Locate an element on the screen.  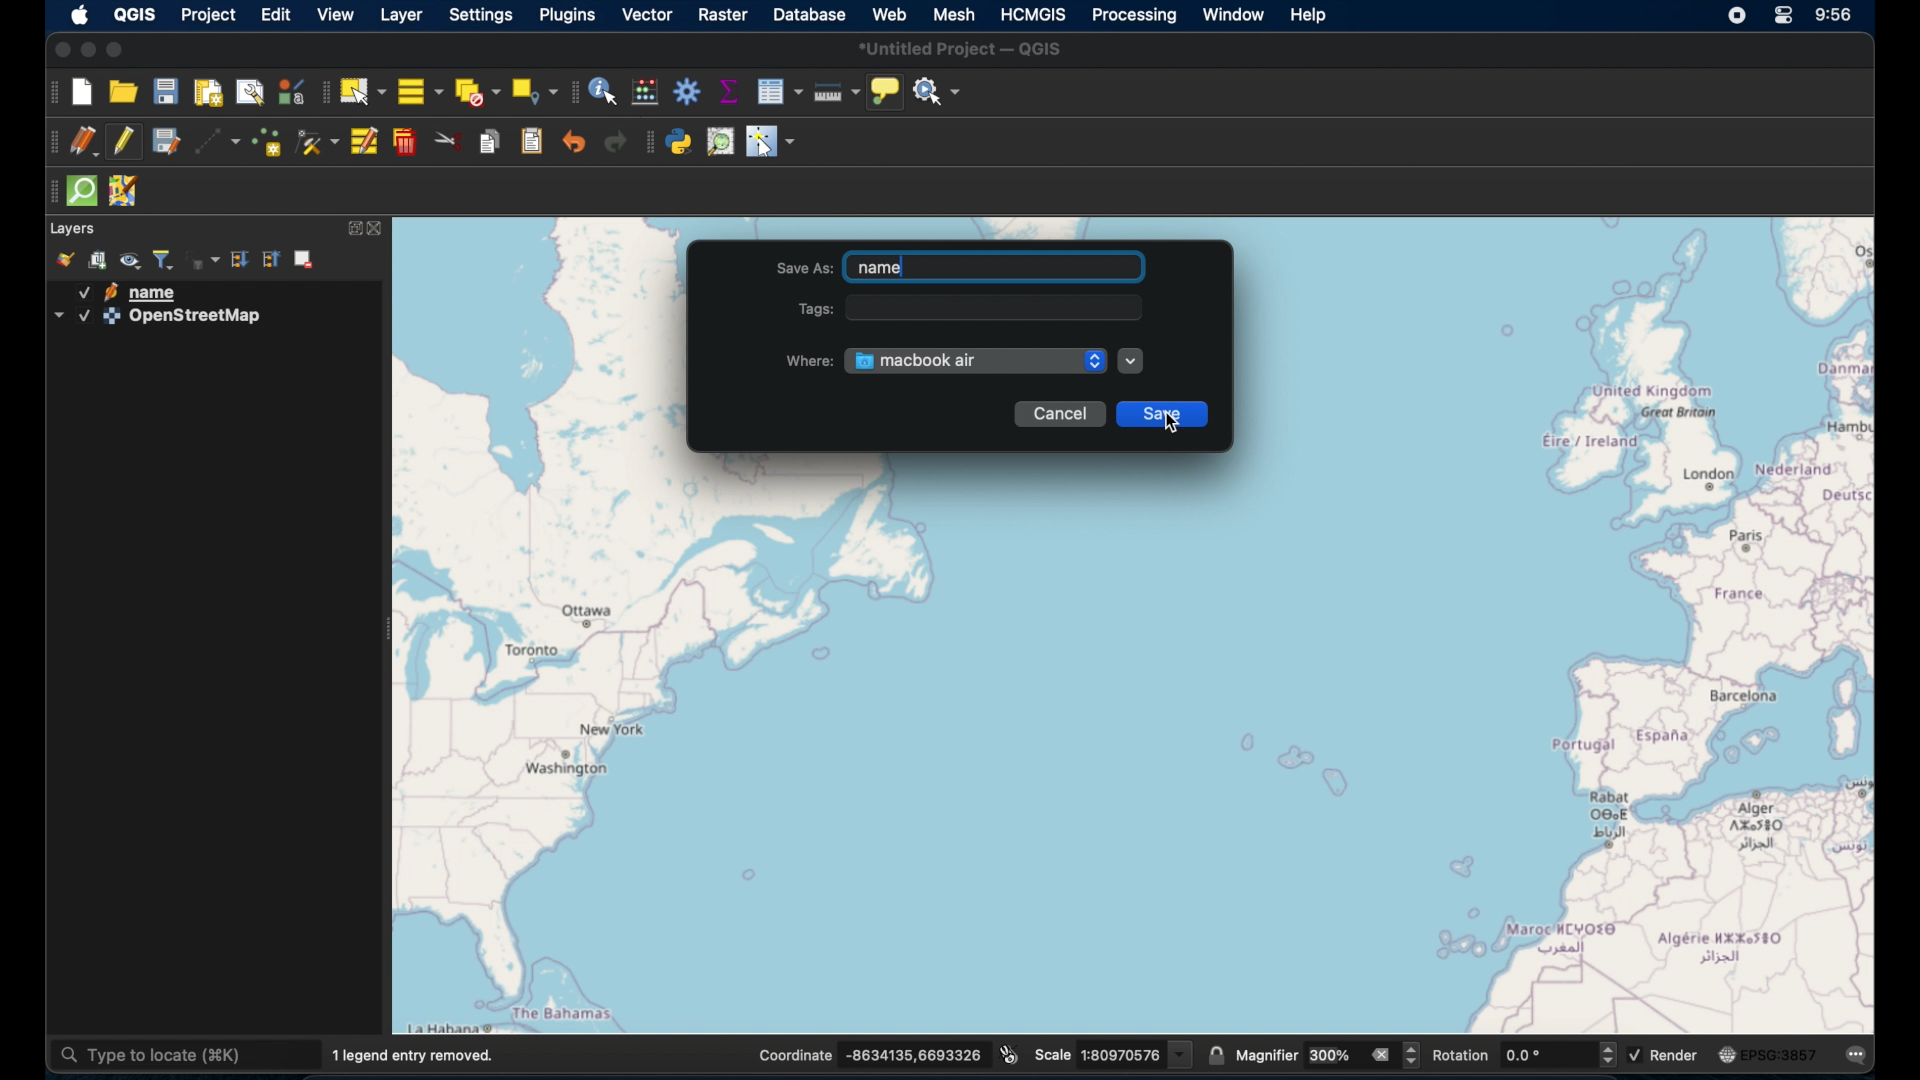
type to locate is located at coordinates (183, 1053).